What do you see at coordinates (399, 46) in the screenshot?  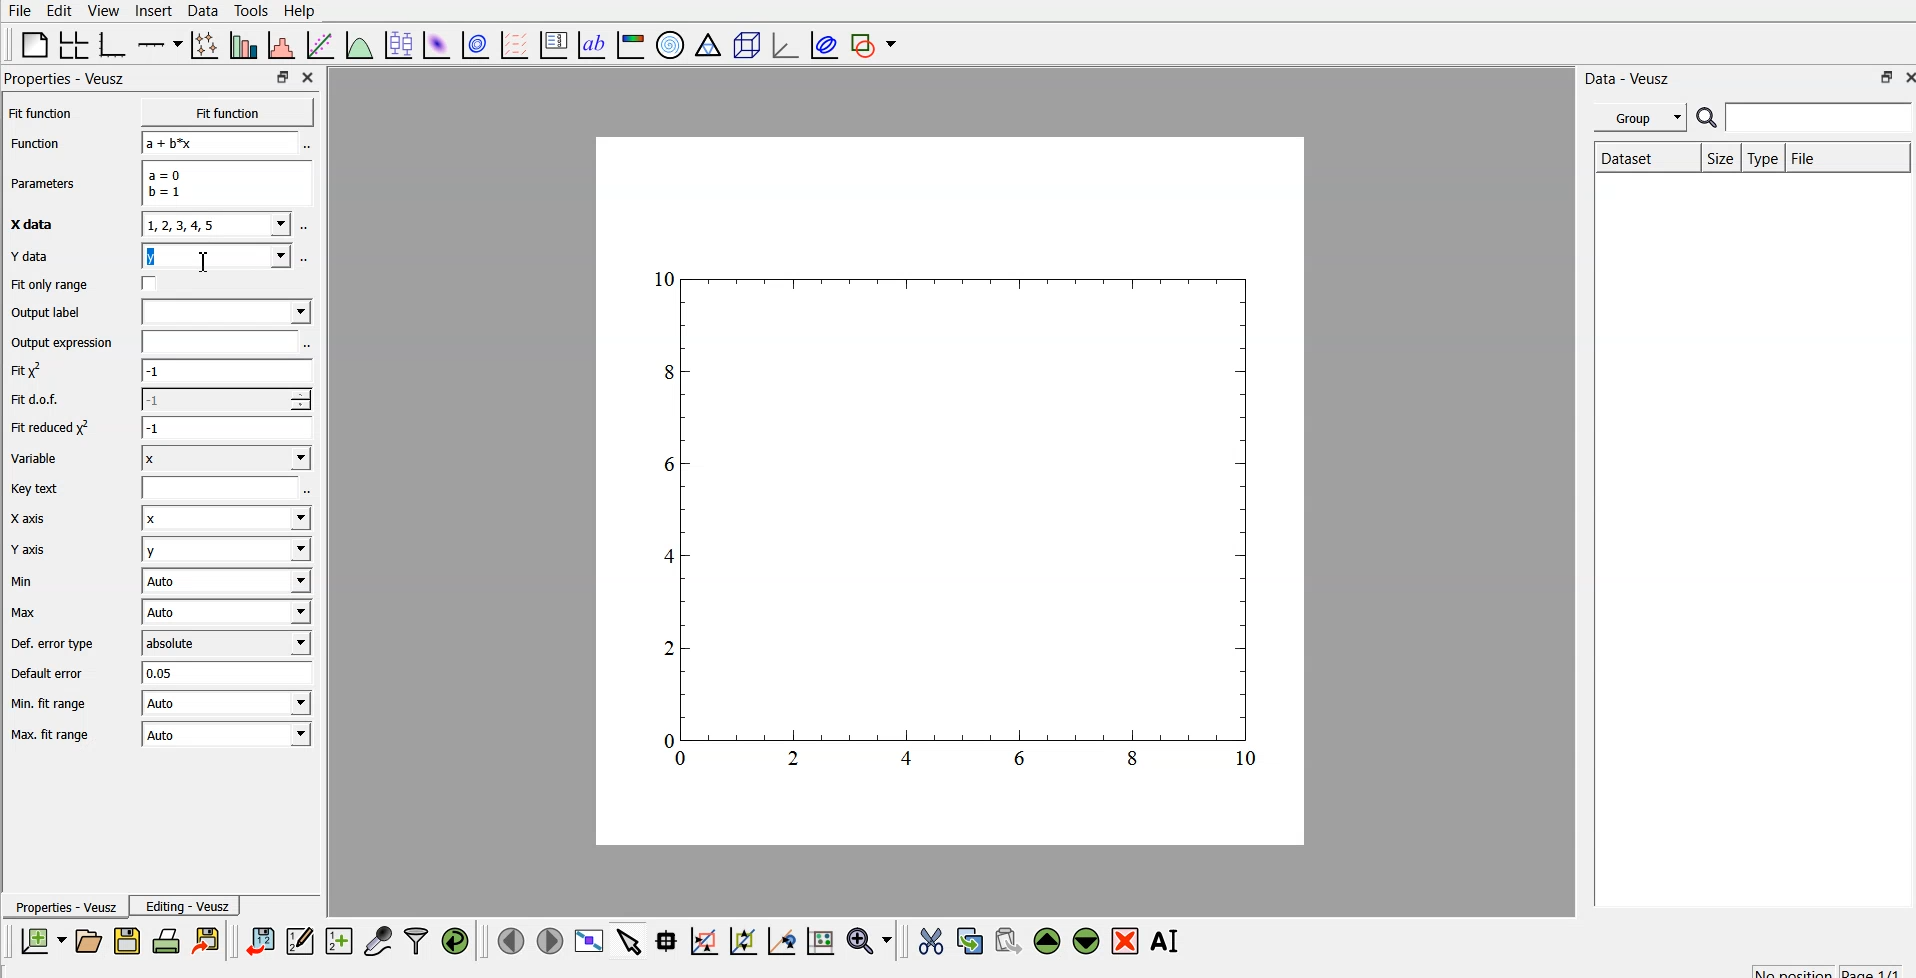 I see `plot box plots` at bounding box center [399, 46].